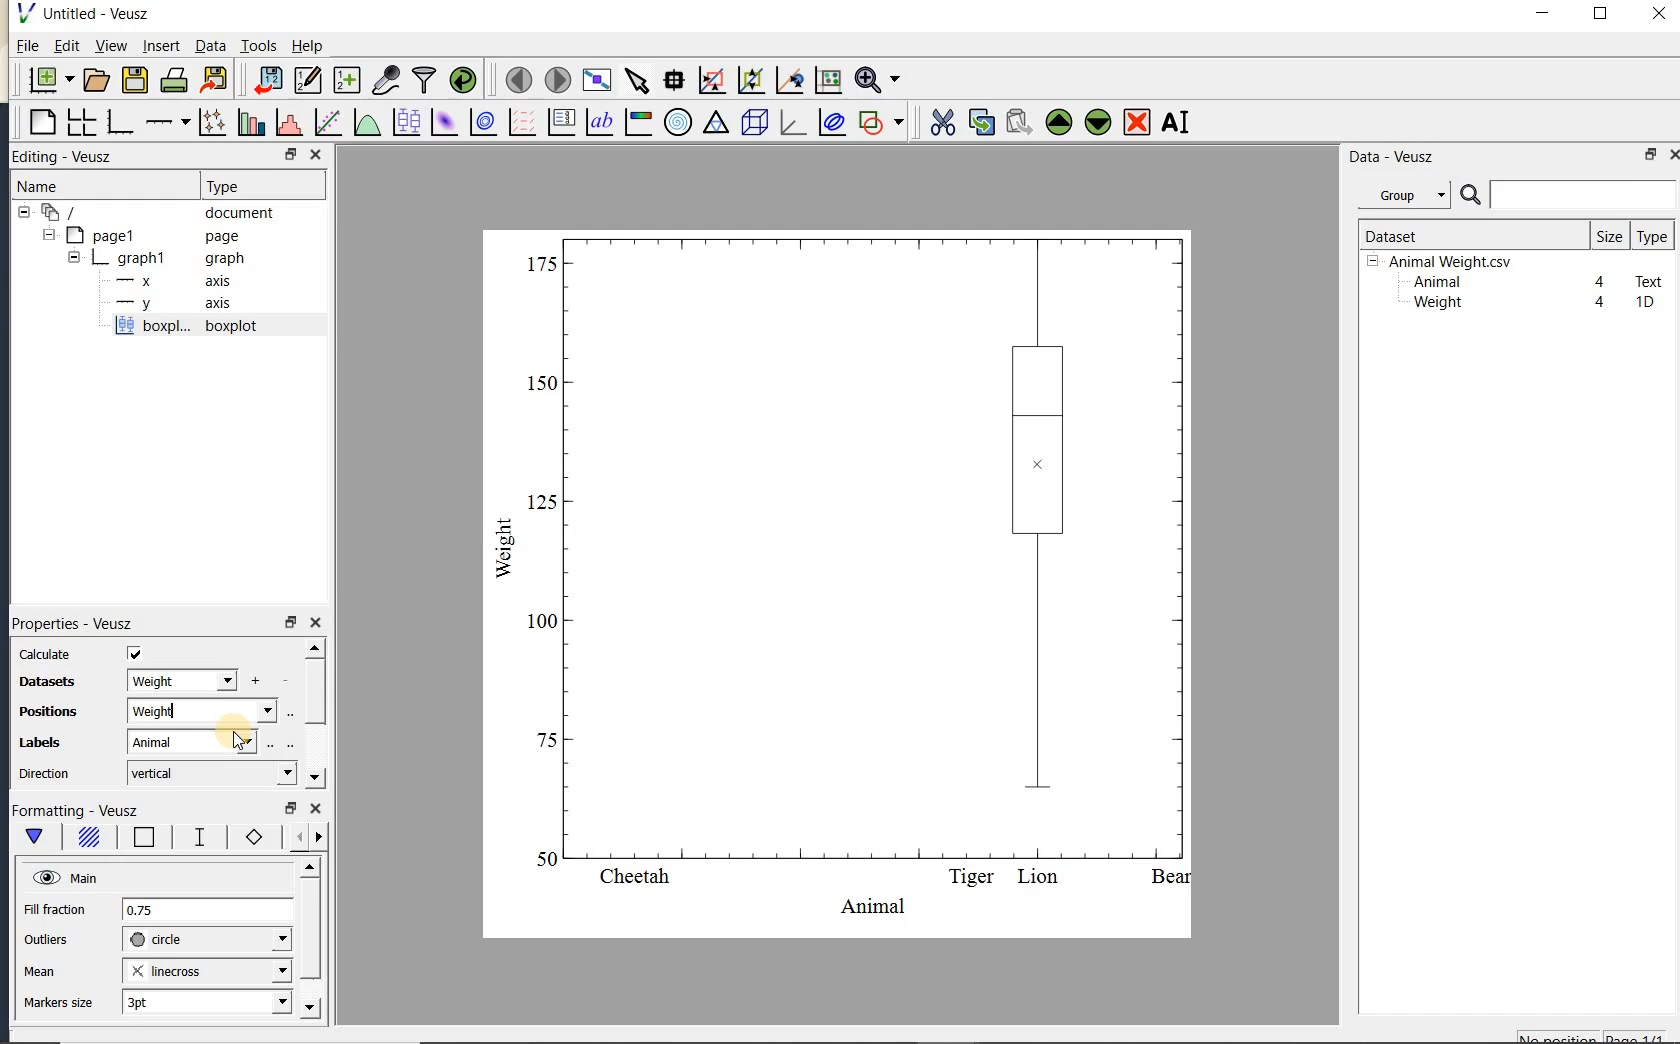  Describe the element at coordinates (307, 80) in the screenshot. I see `edit and enter new datasets` at that location.